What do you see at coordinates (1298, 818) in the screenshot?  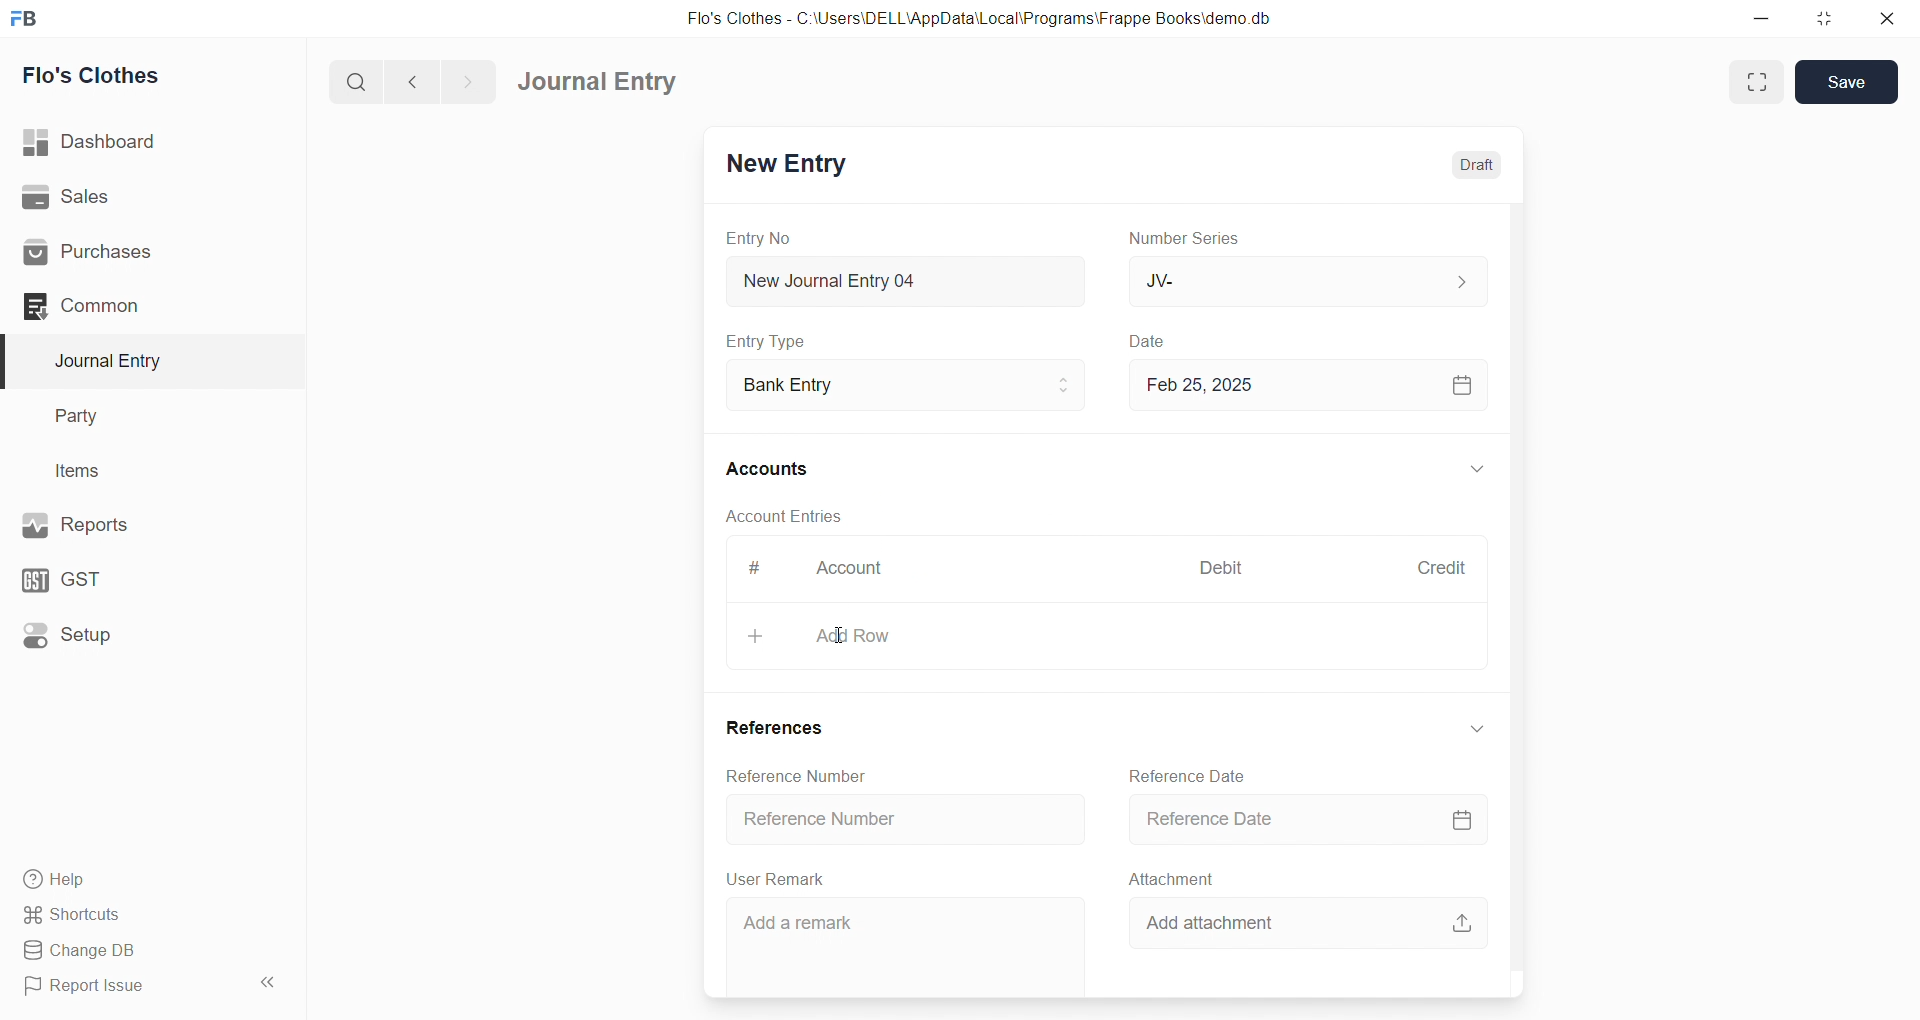 I see `Reference Date` at bounding box center [1298, 818].